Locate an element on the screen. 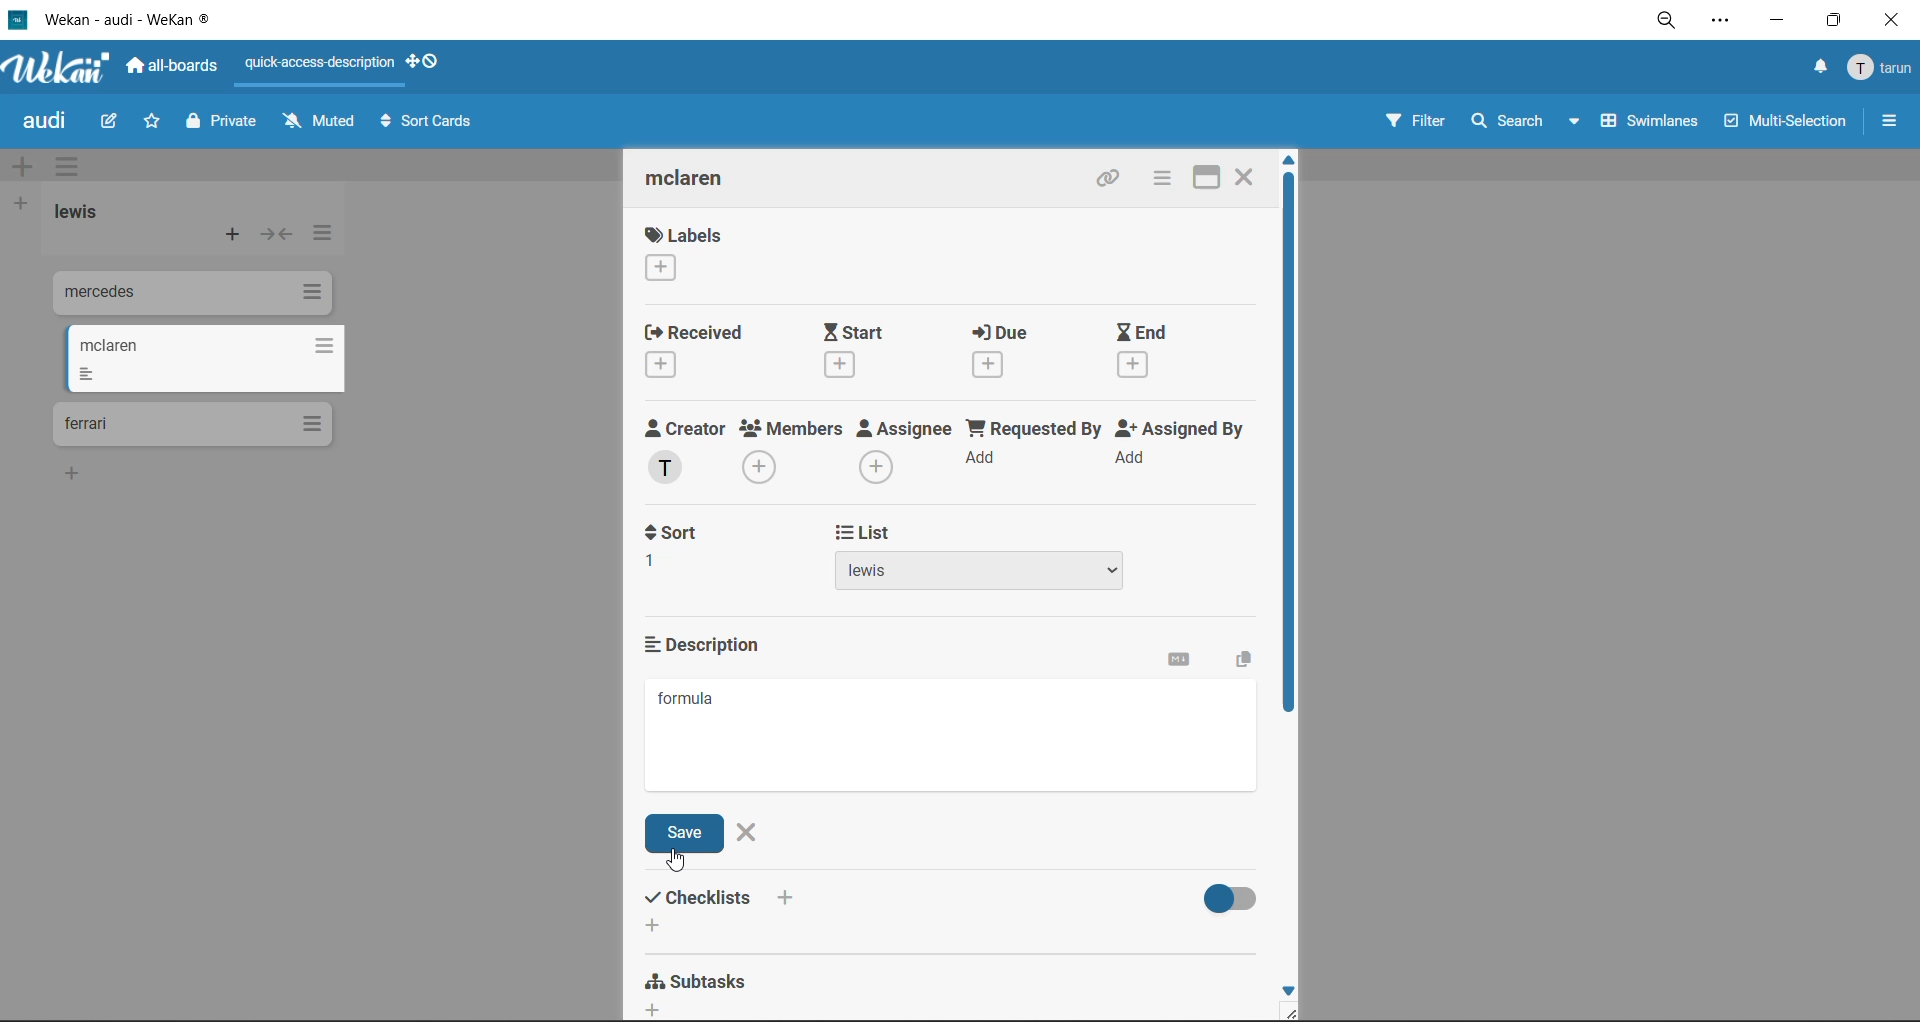 This screenshot has height=1022, width=1920. labels is located at coordinates (685, 253).